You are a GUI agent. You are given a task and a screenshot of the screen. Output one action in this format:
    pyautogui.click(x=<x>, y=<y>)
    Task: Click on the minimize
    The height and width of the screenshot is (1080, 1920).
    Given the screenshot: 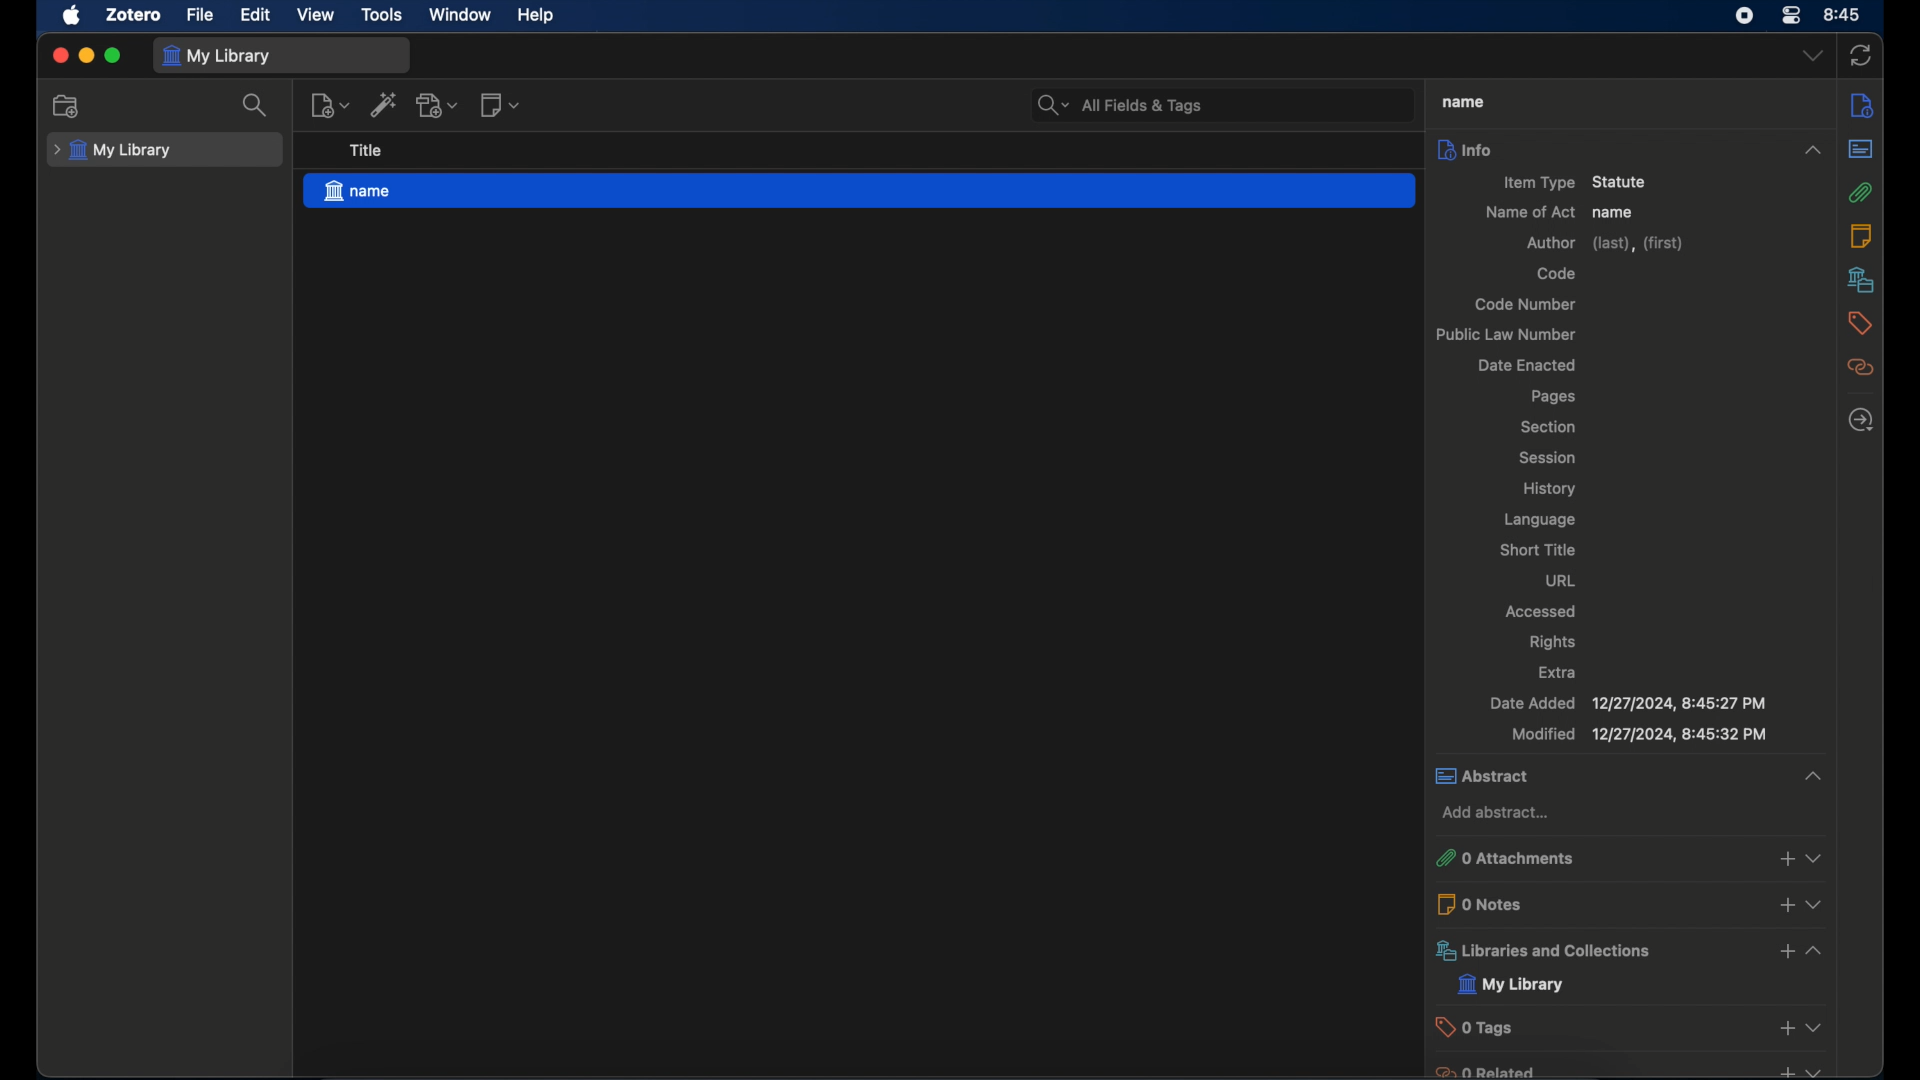 What is the action you would take?
    pyautogui.click(x=86, y=56)
    